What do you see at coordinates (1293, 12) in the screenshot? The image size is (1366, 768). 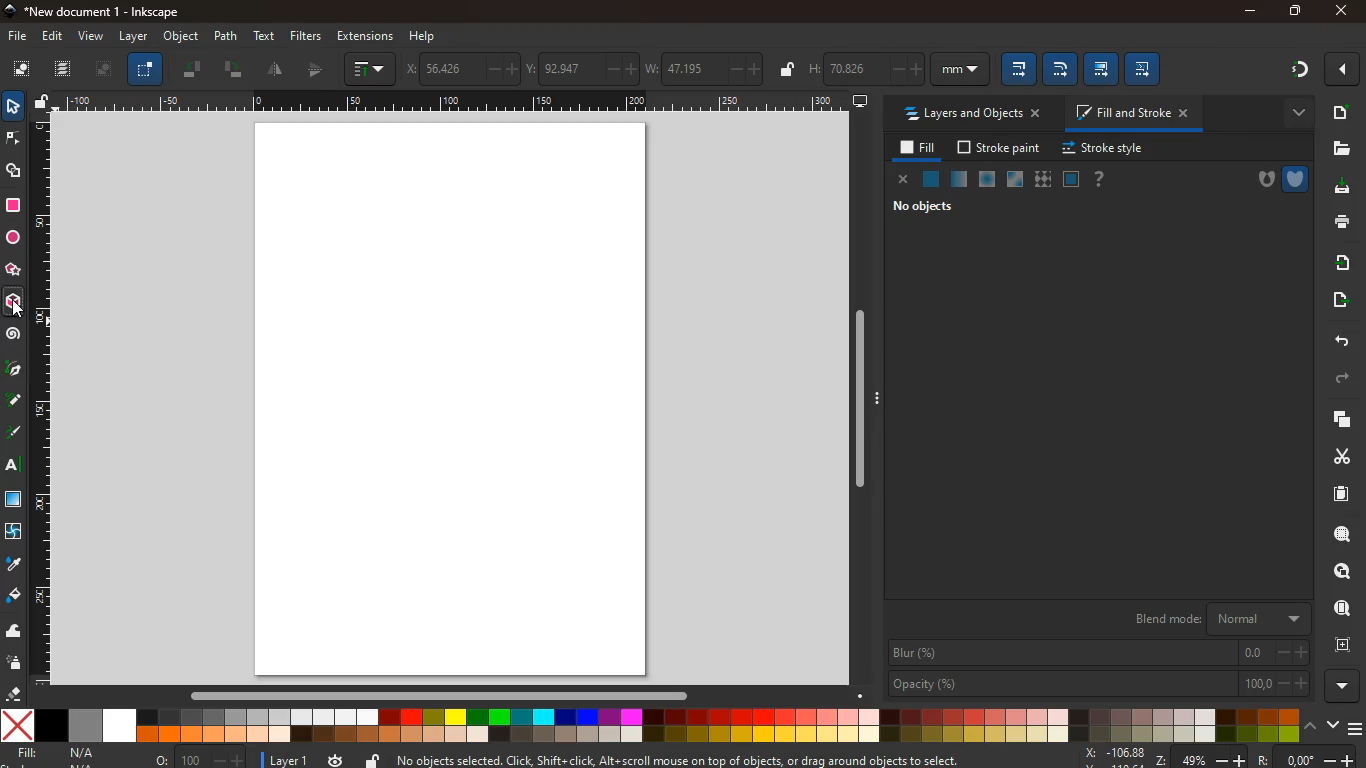 I see `Restore` at bounding box center [1293, 12].